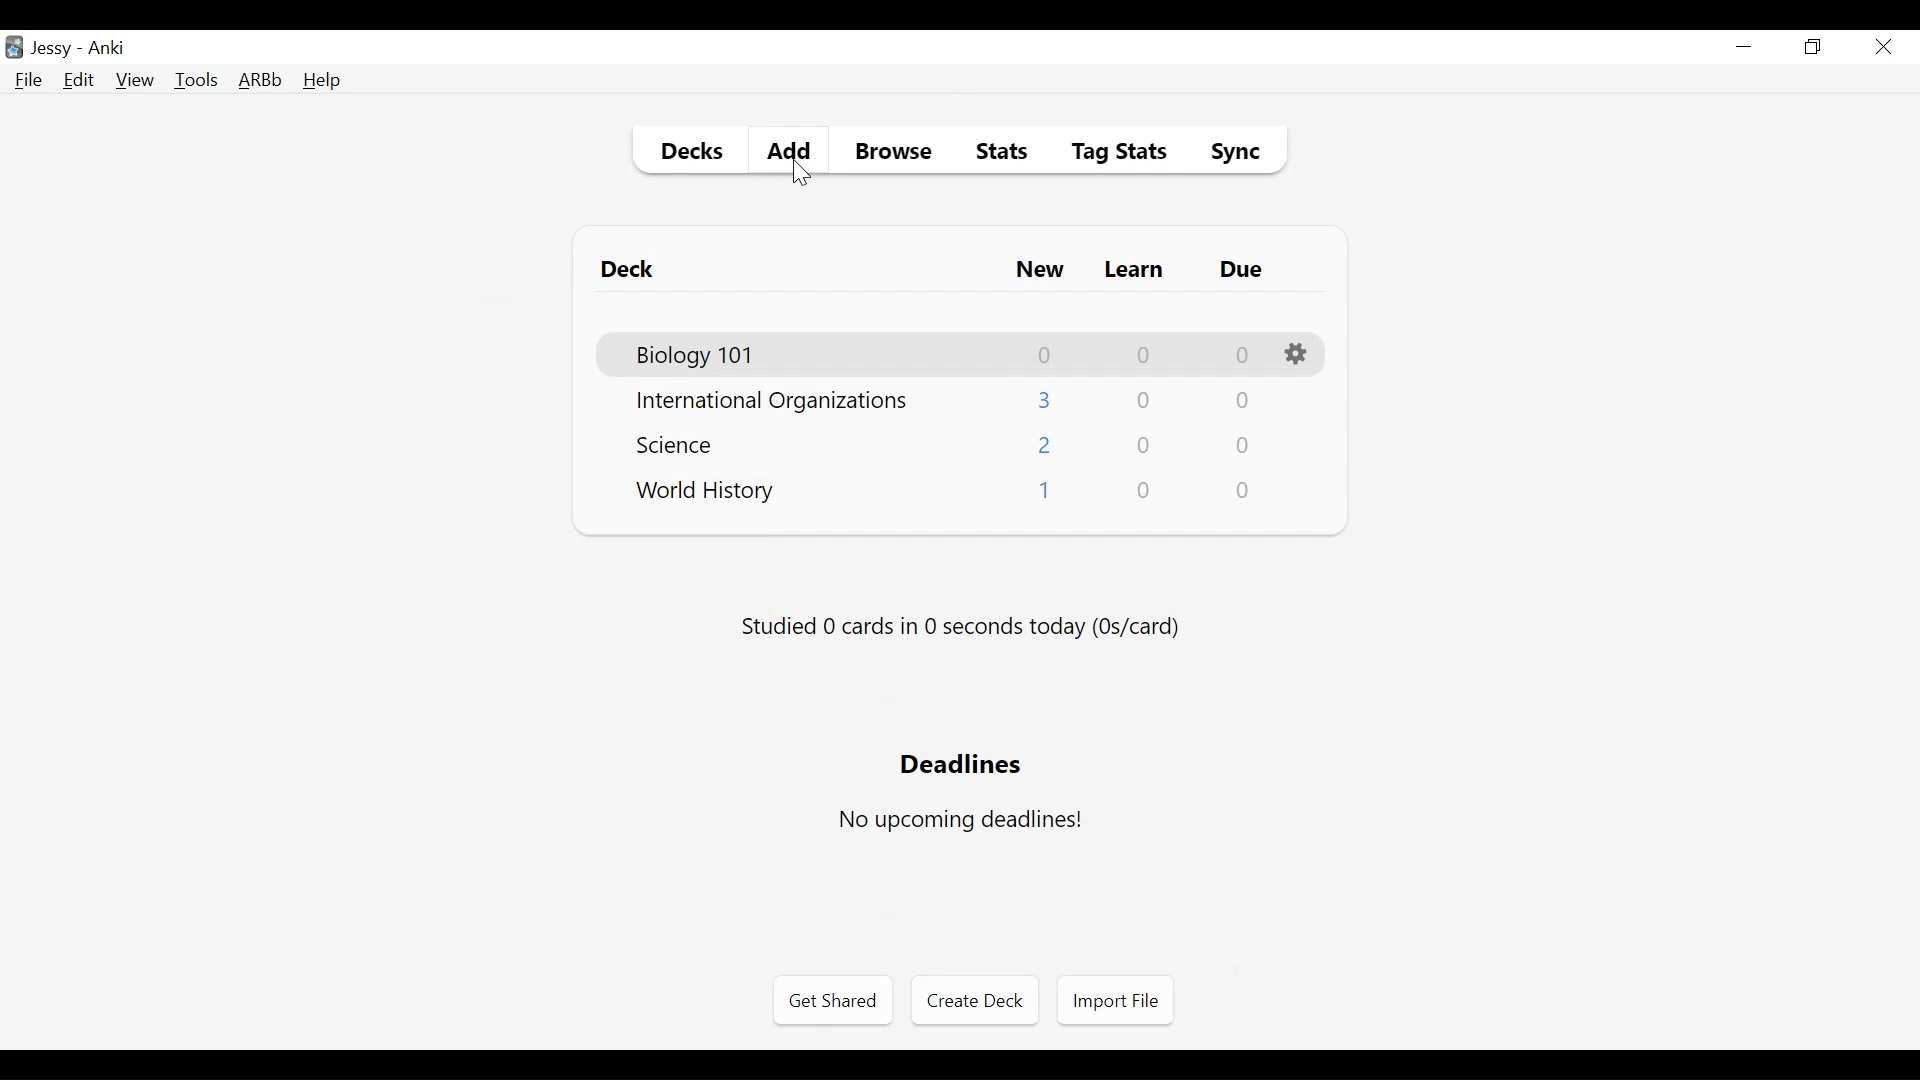  What do you see at coordinates (321, 82) in the screenshot?
I see `Help` at bounding box center [321, 82].